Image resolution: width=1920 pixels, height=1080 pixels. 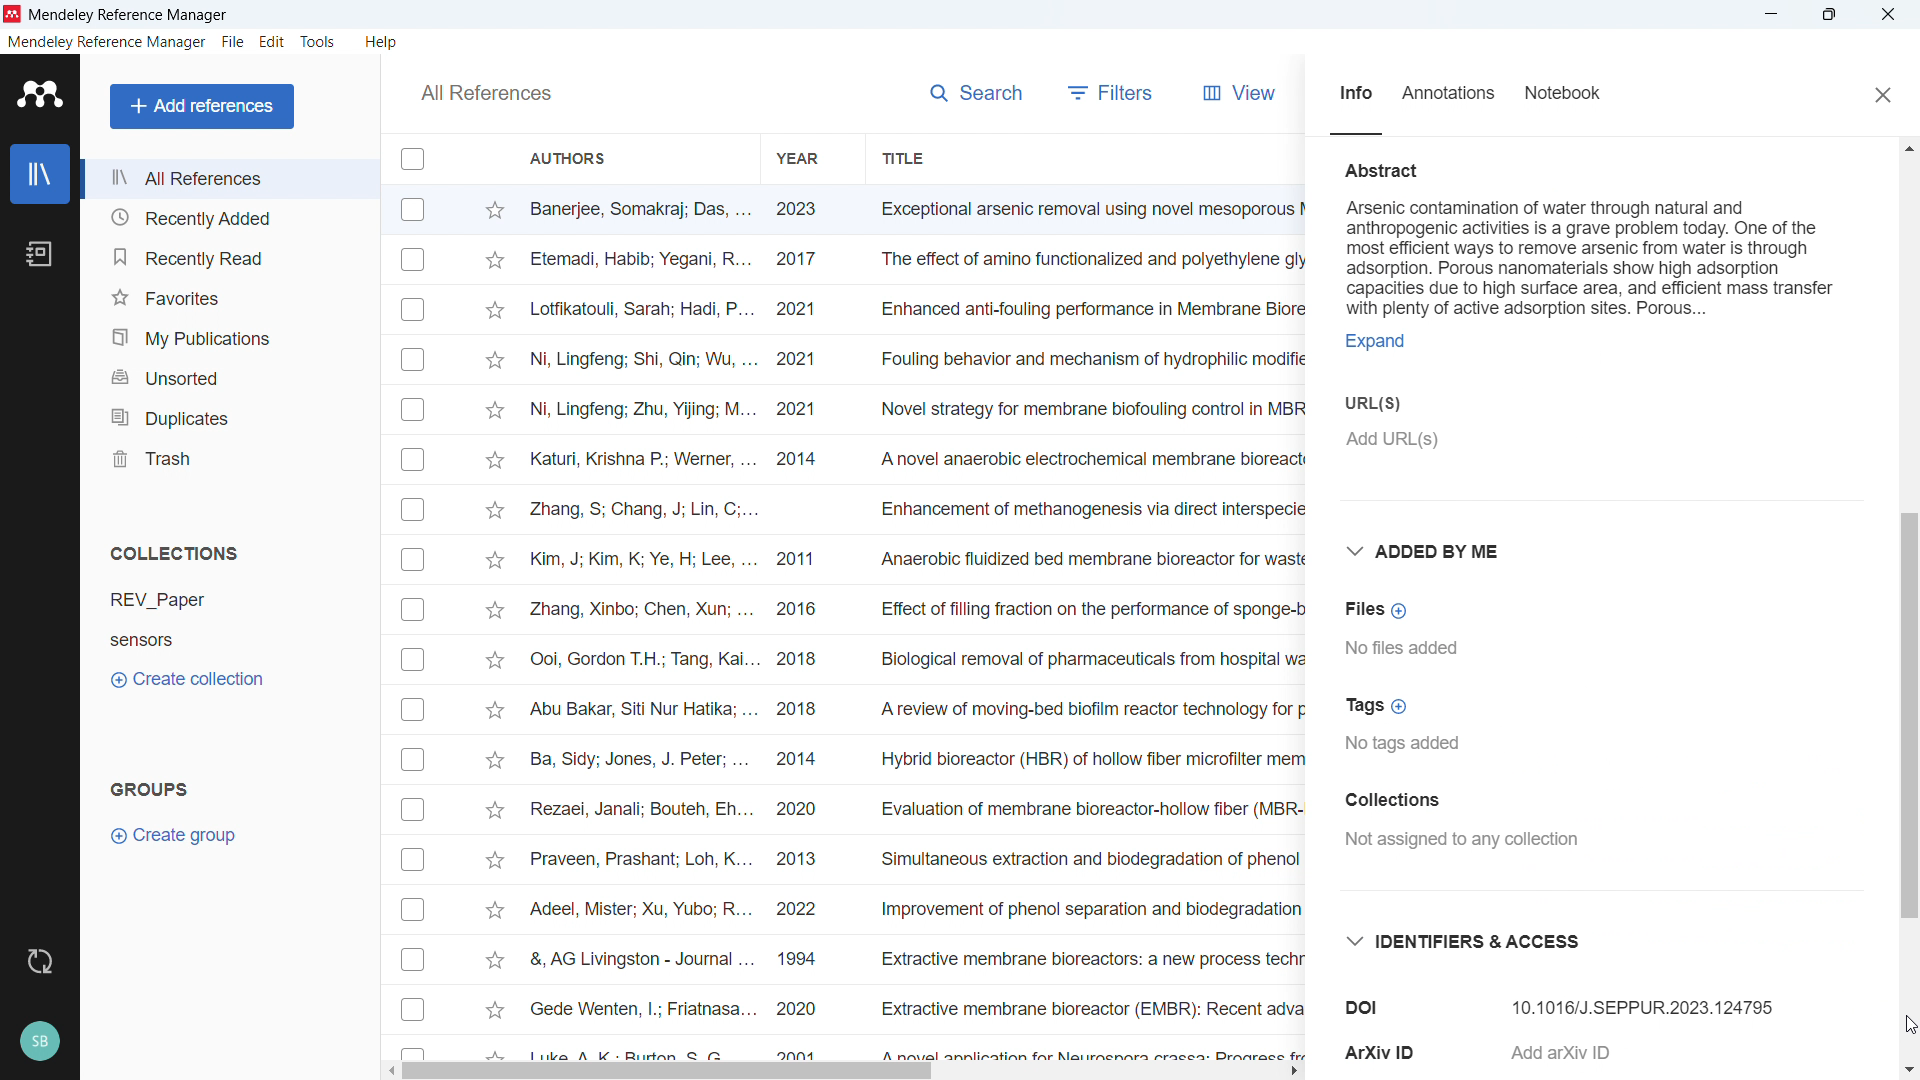 I want to click on click to select individual entry, so click(x=410, y=510).